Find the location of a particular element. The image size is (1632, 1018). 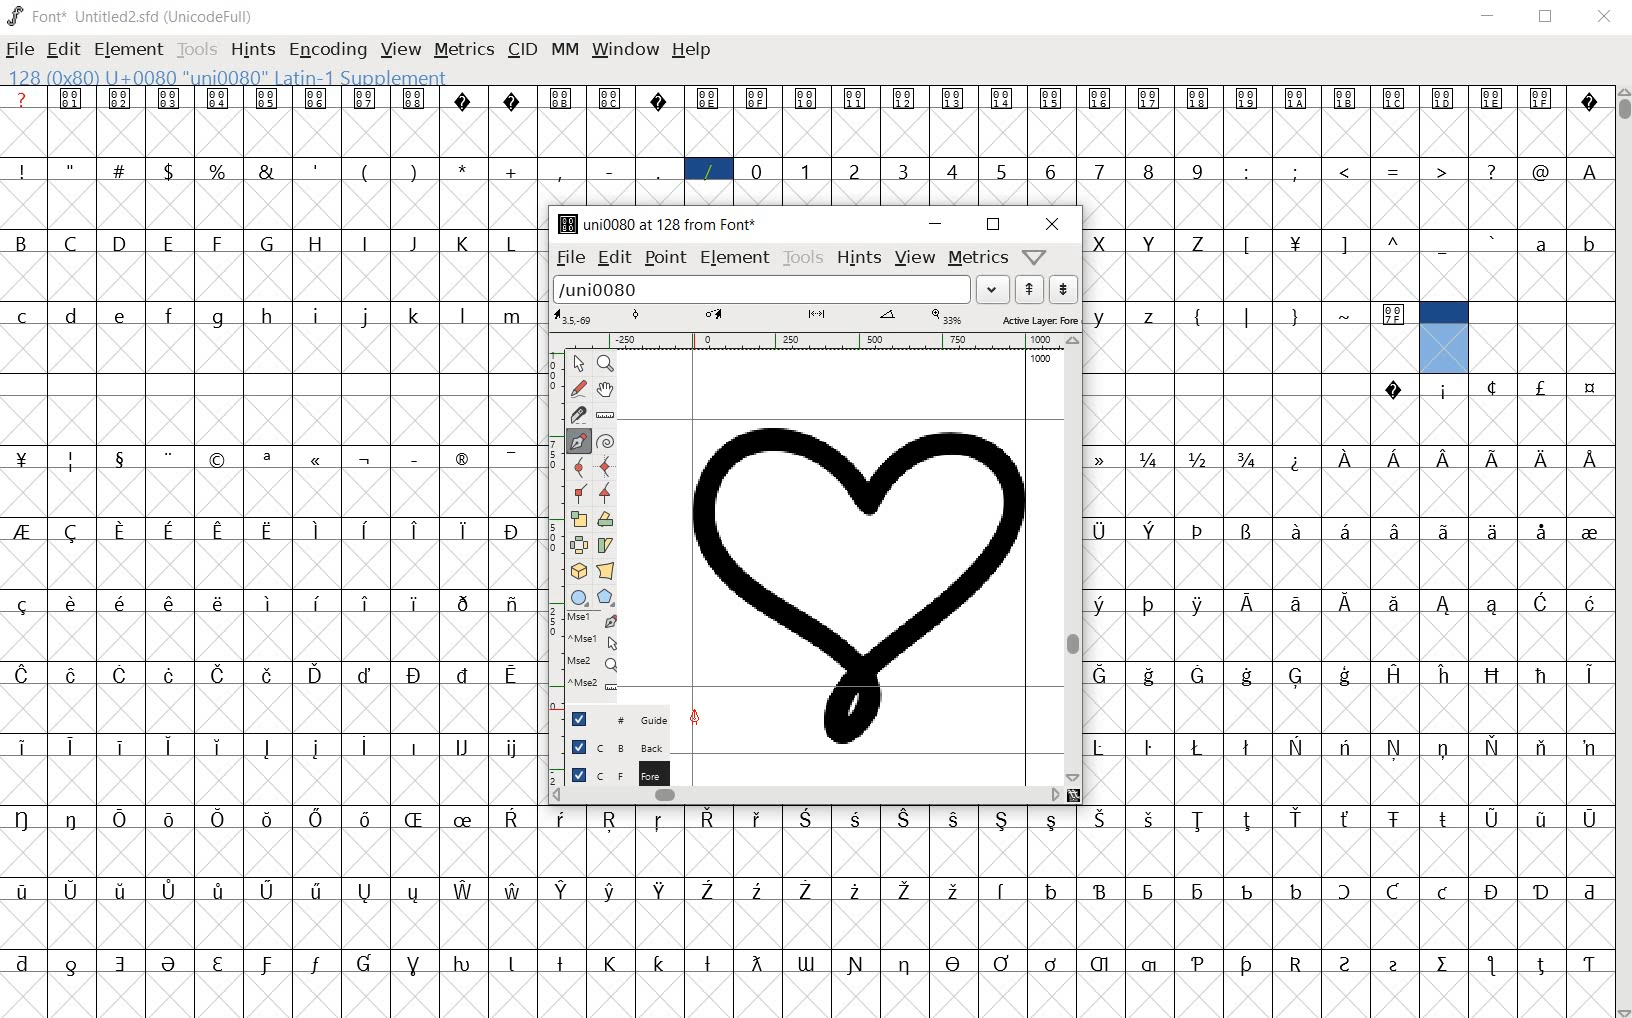

foreground layer is located at coordinates (607, 772).